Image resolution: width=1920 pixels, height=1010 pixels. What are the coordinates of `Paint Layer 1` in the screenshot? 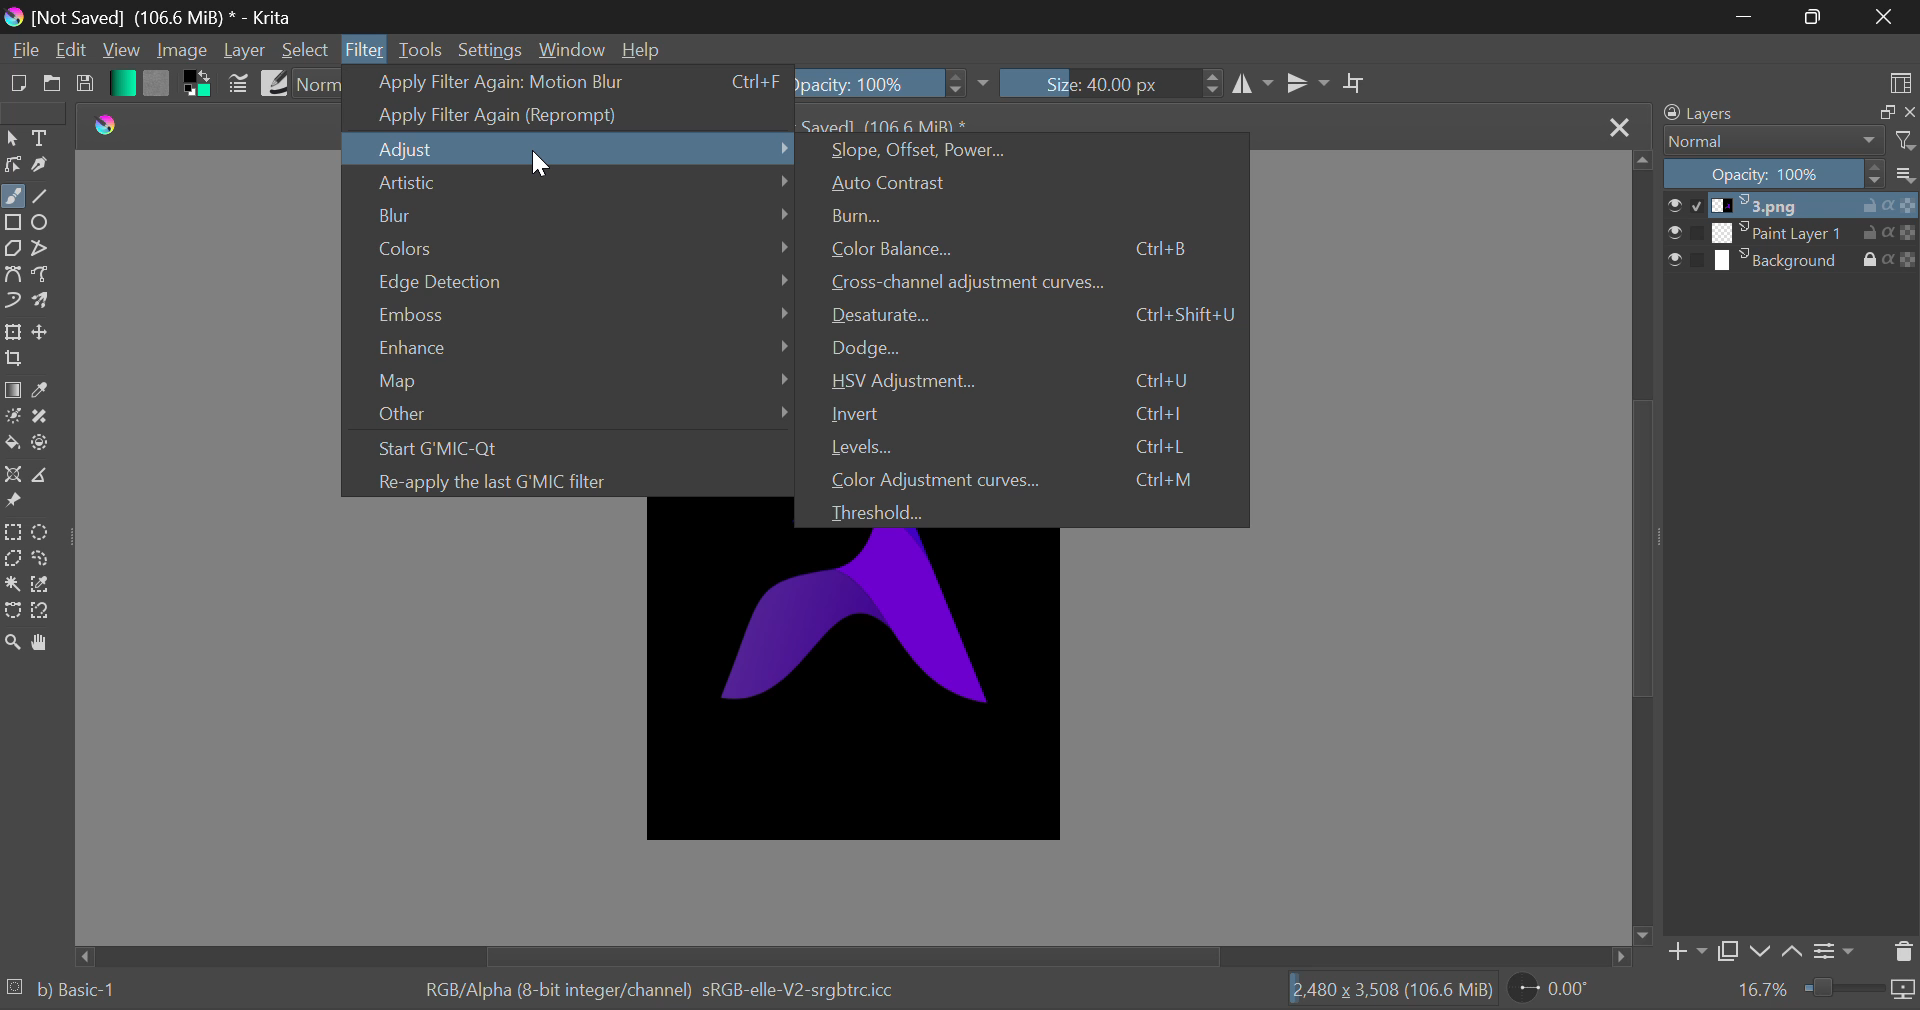 It's located at (1792, 232).